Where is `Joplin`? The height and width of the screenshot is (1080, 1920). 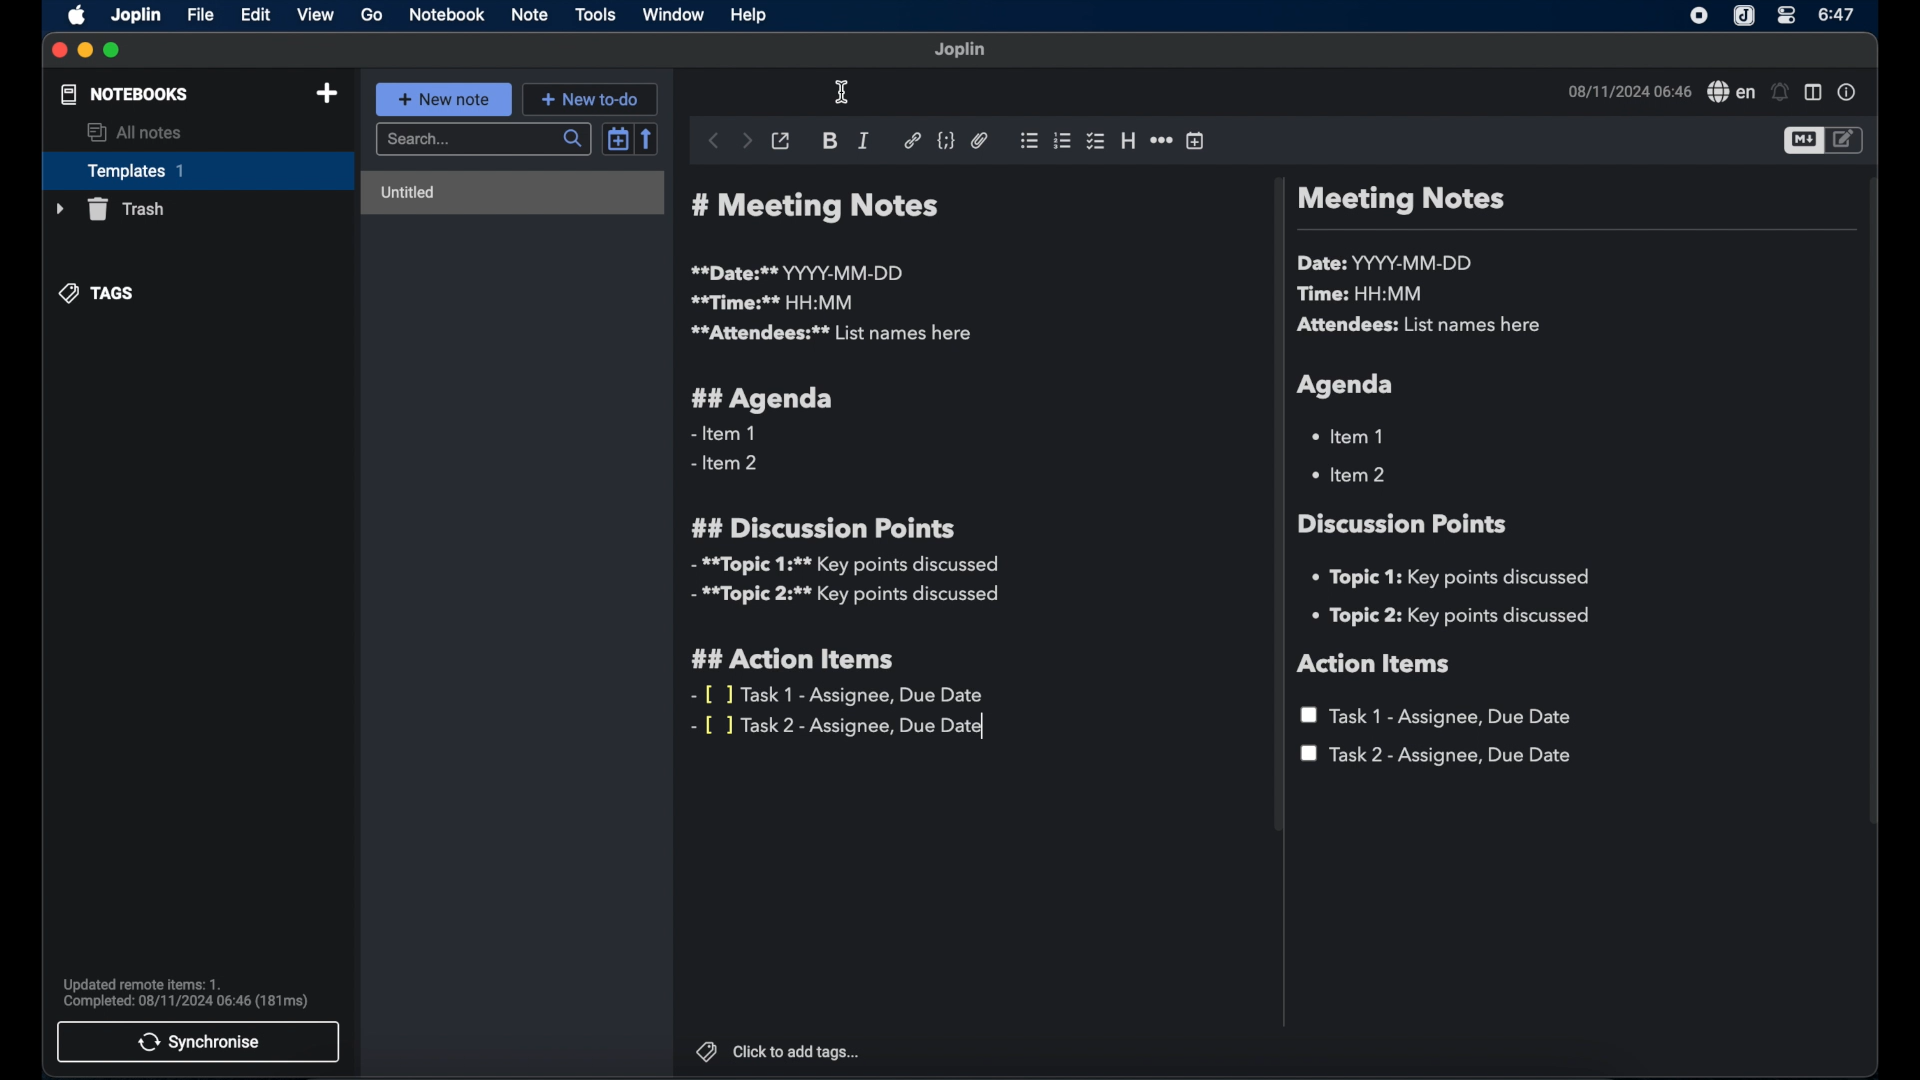
Joplin is located at coordinates (1743, 16).